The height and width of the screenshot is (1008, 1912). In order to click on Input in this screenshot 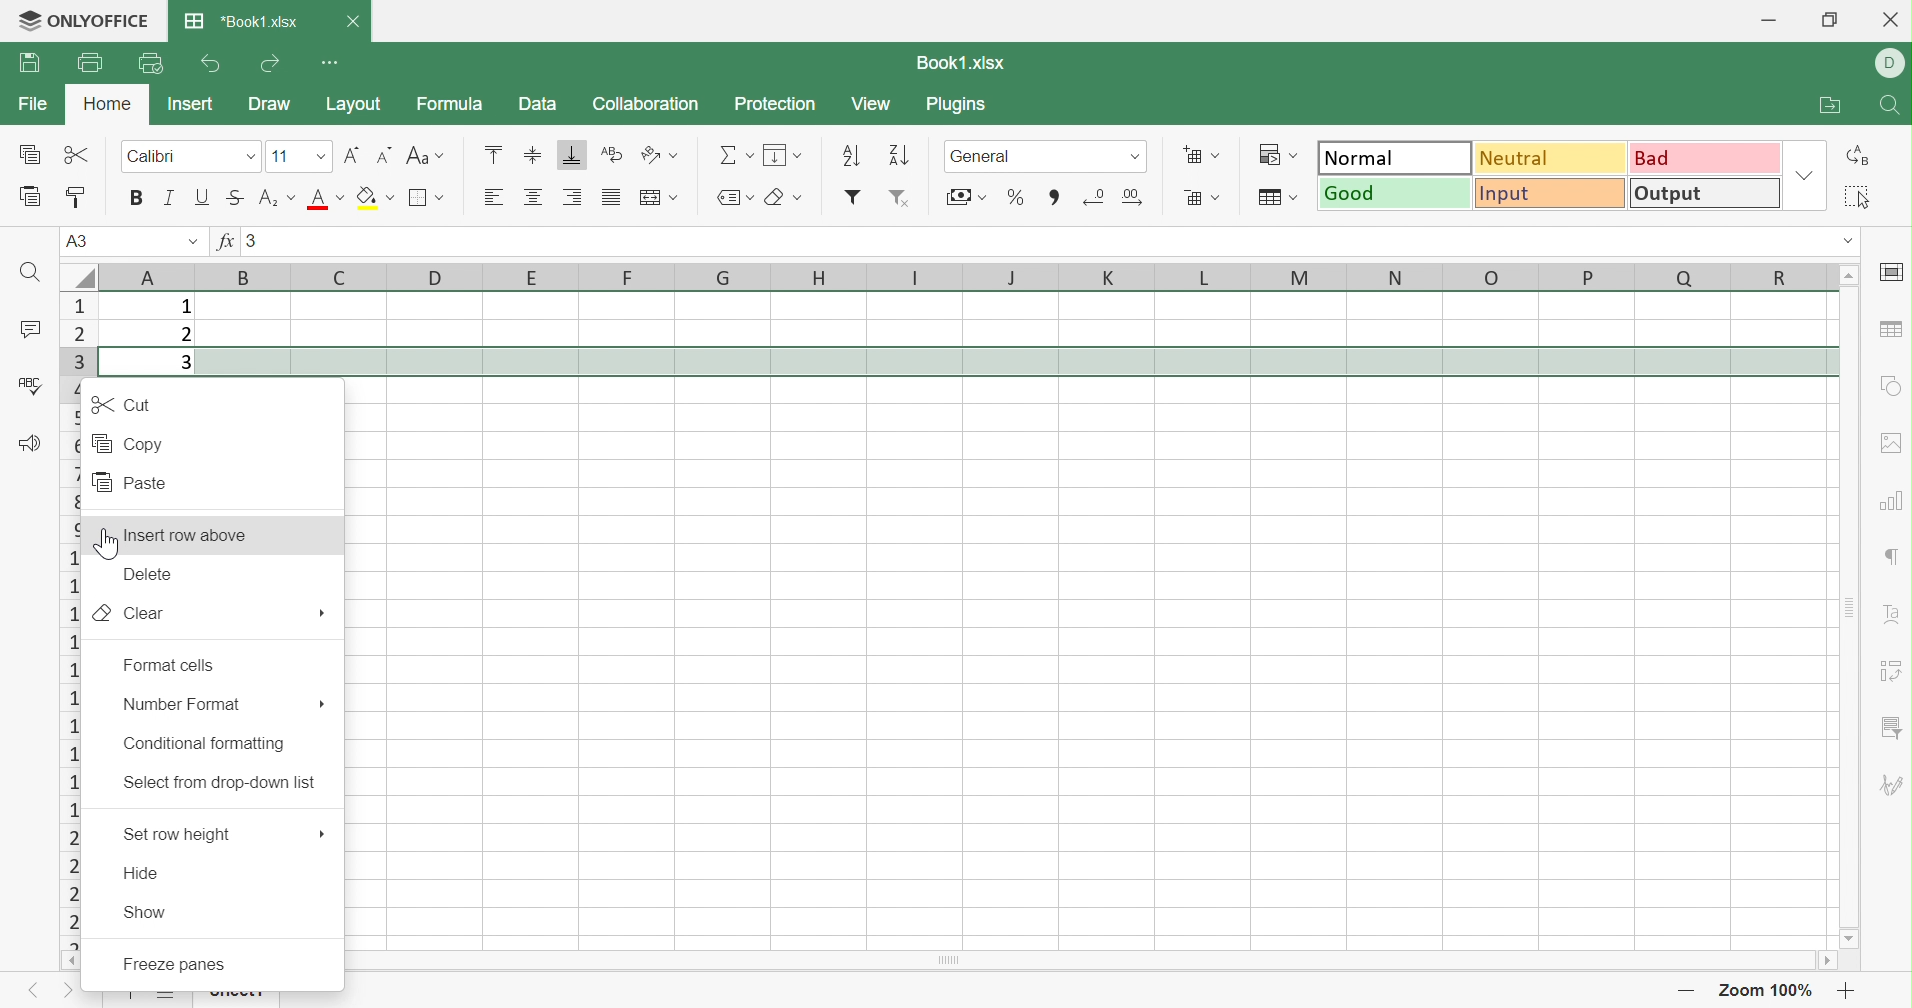, I will do `click(1550, 193)`.